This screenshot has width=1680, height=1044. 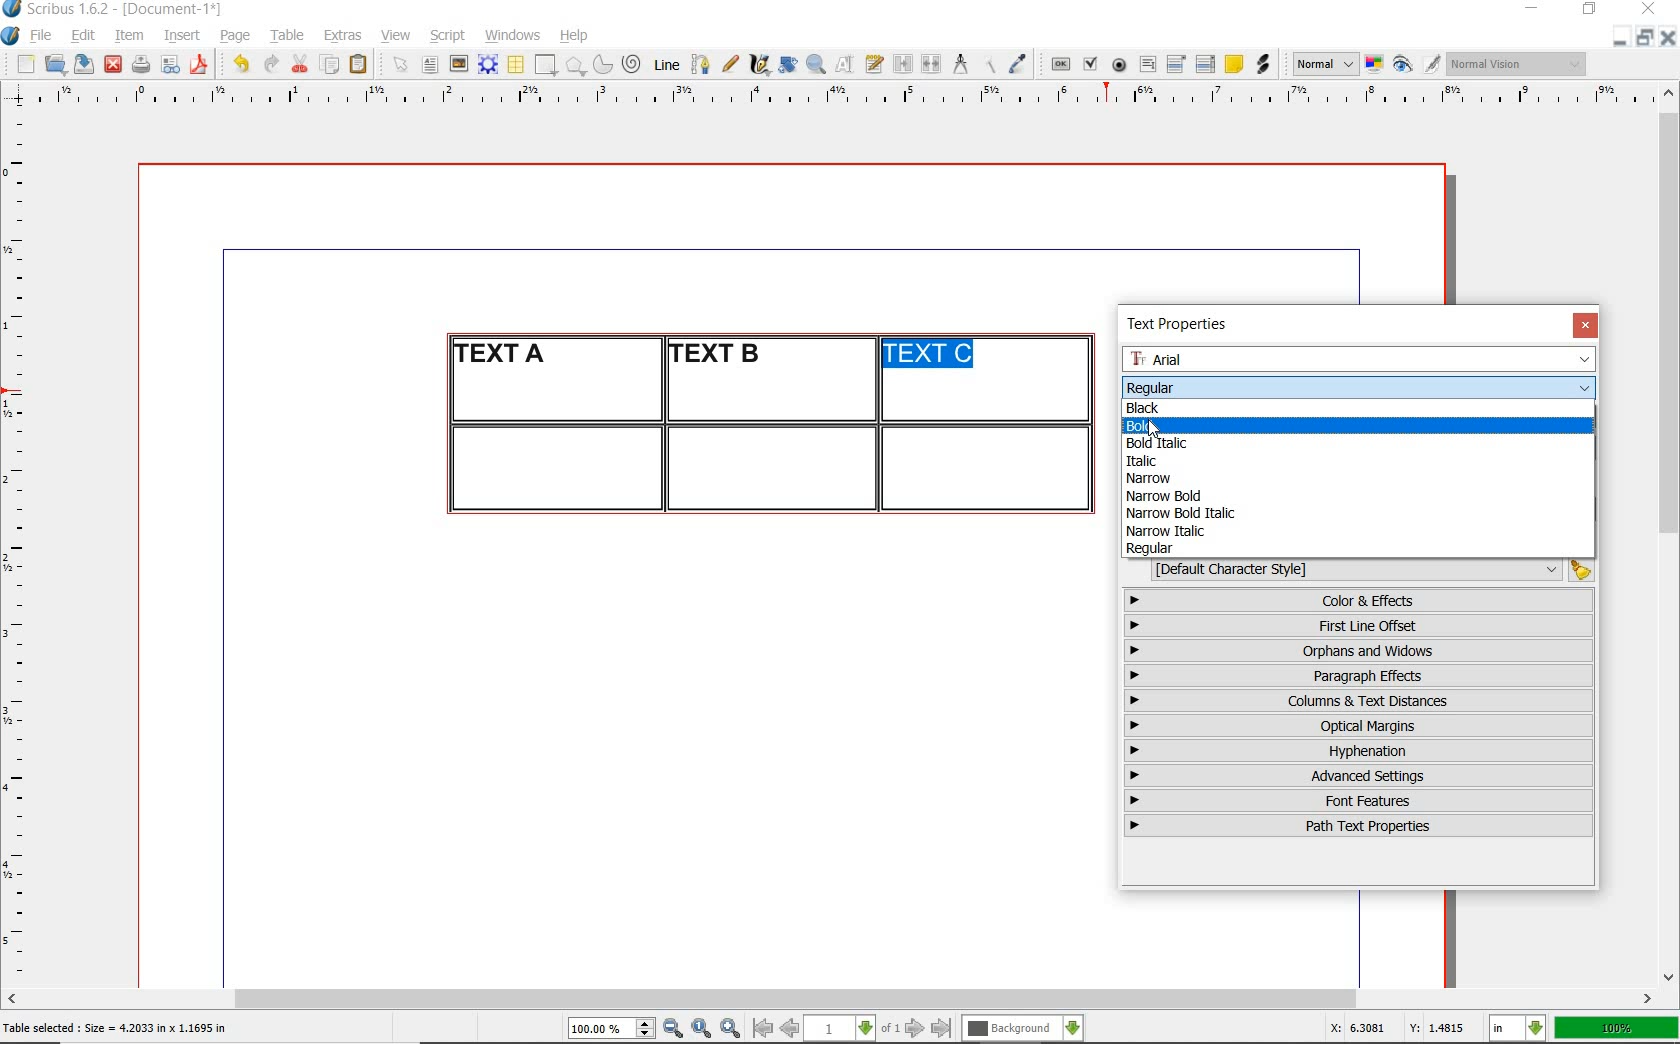 What do you see at coordinates (673, 1029) in the screenshot?
I see `zoom out` at bounding box center [673, 1029].